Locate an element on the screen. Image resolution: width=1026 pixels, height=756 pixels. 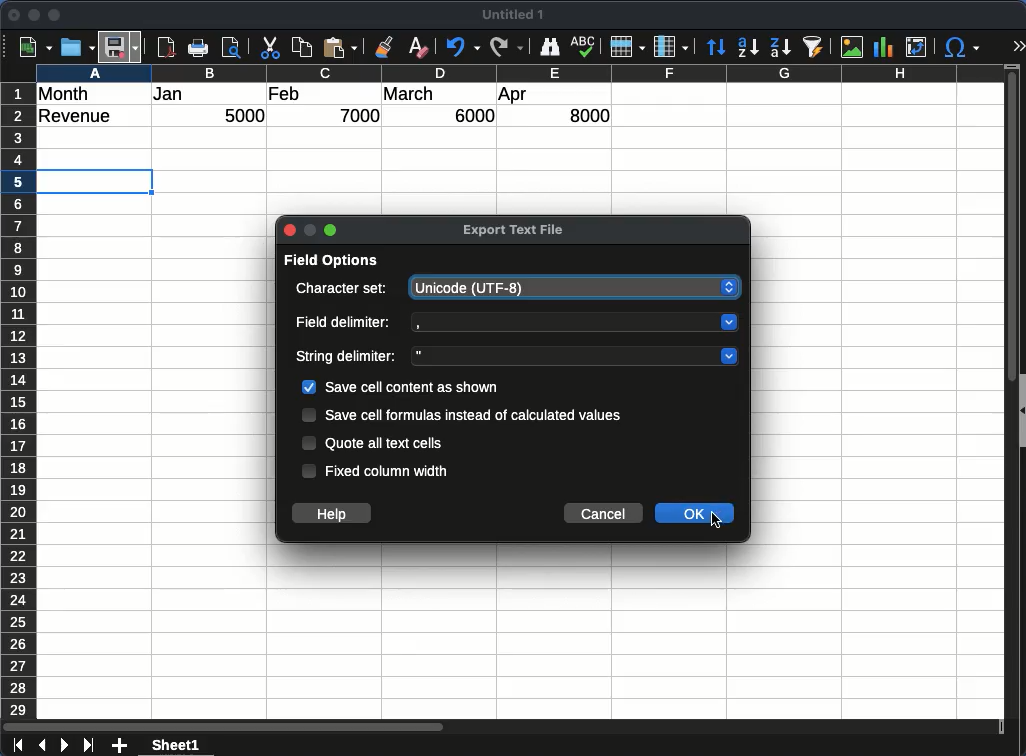
autofilter is located at coordinates (813, 47).